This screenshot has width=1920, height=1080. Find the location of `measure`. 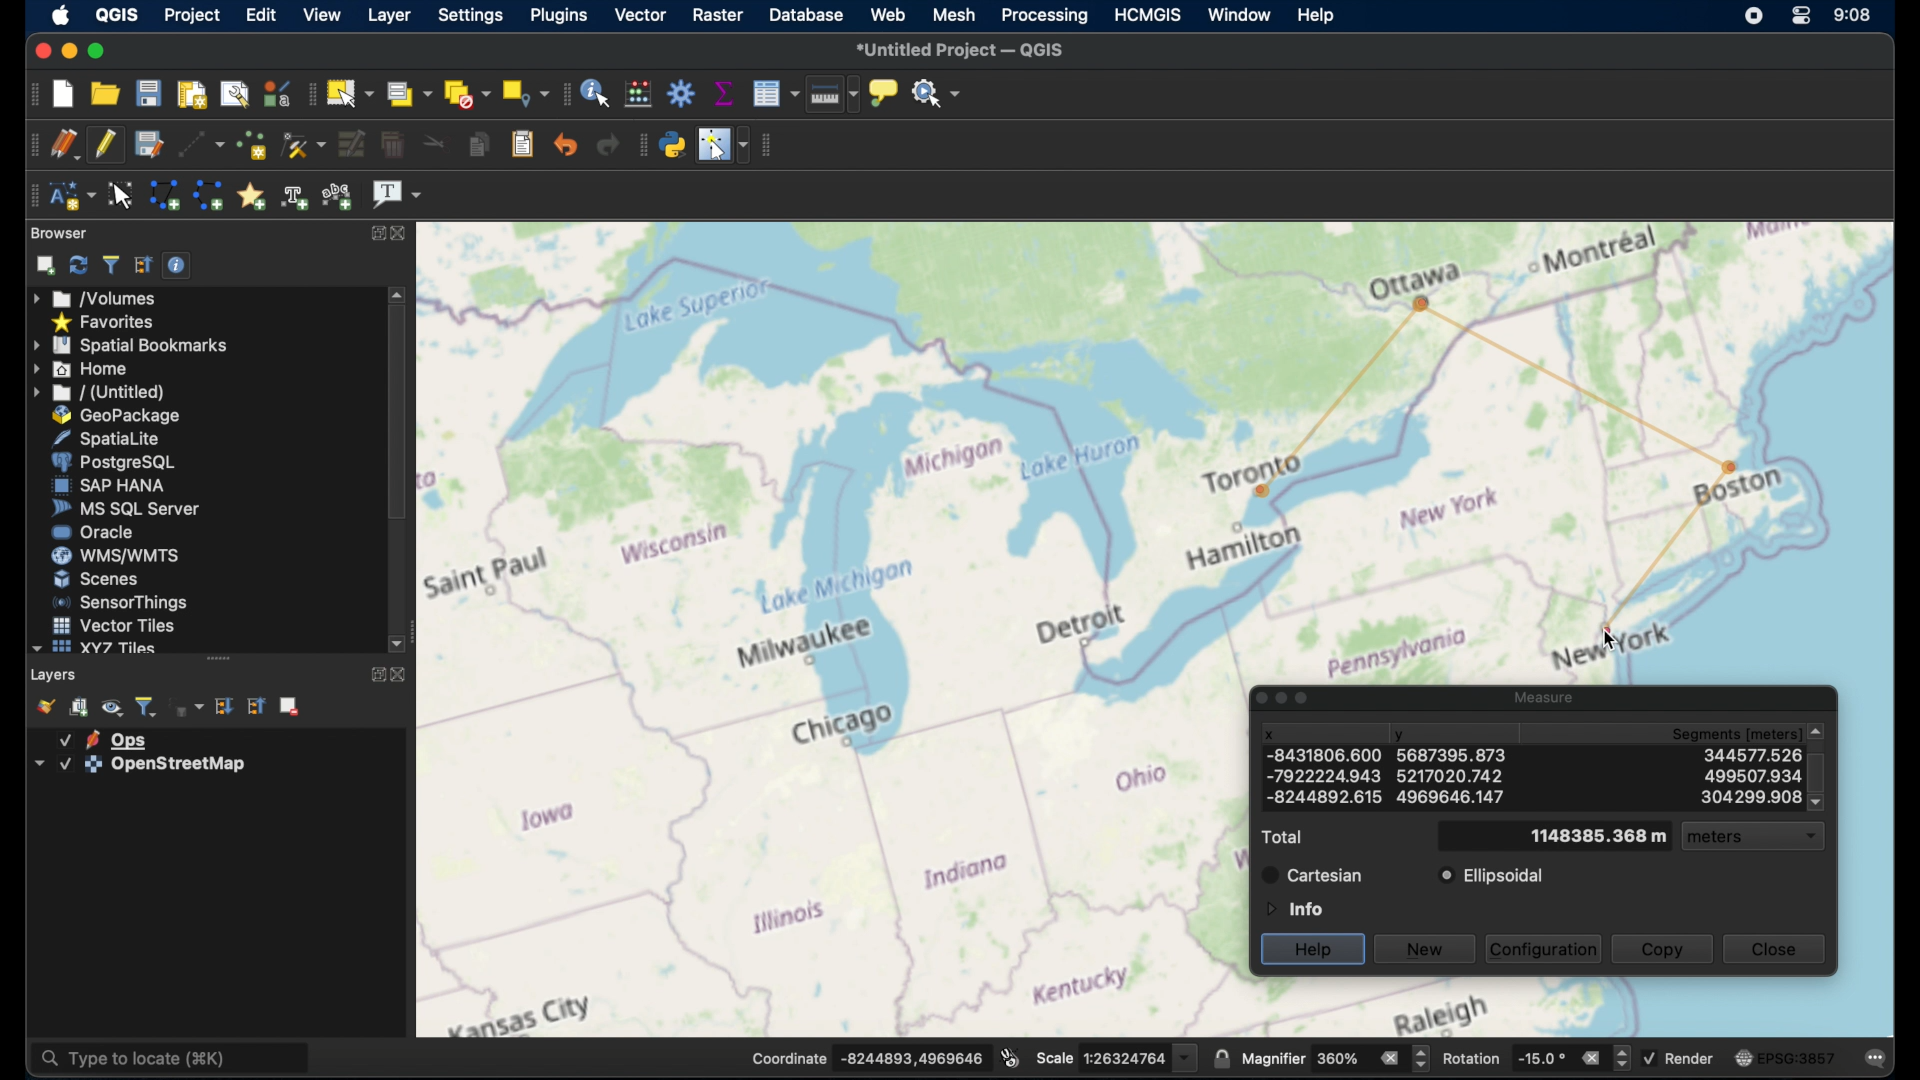

measure is located at coordinates (1540, 695).